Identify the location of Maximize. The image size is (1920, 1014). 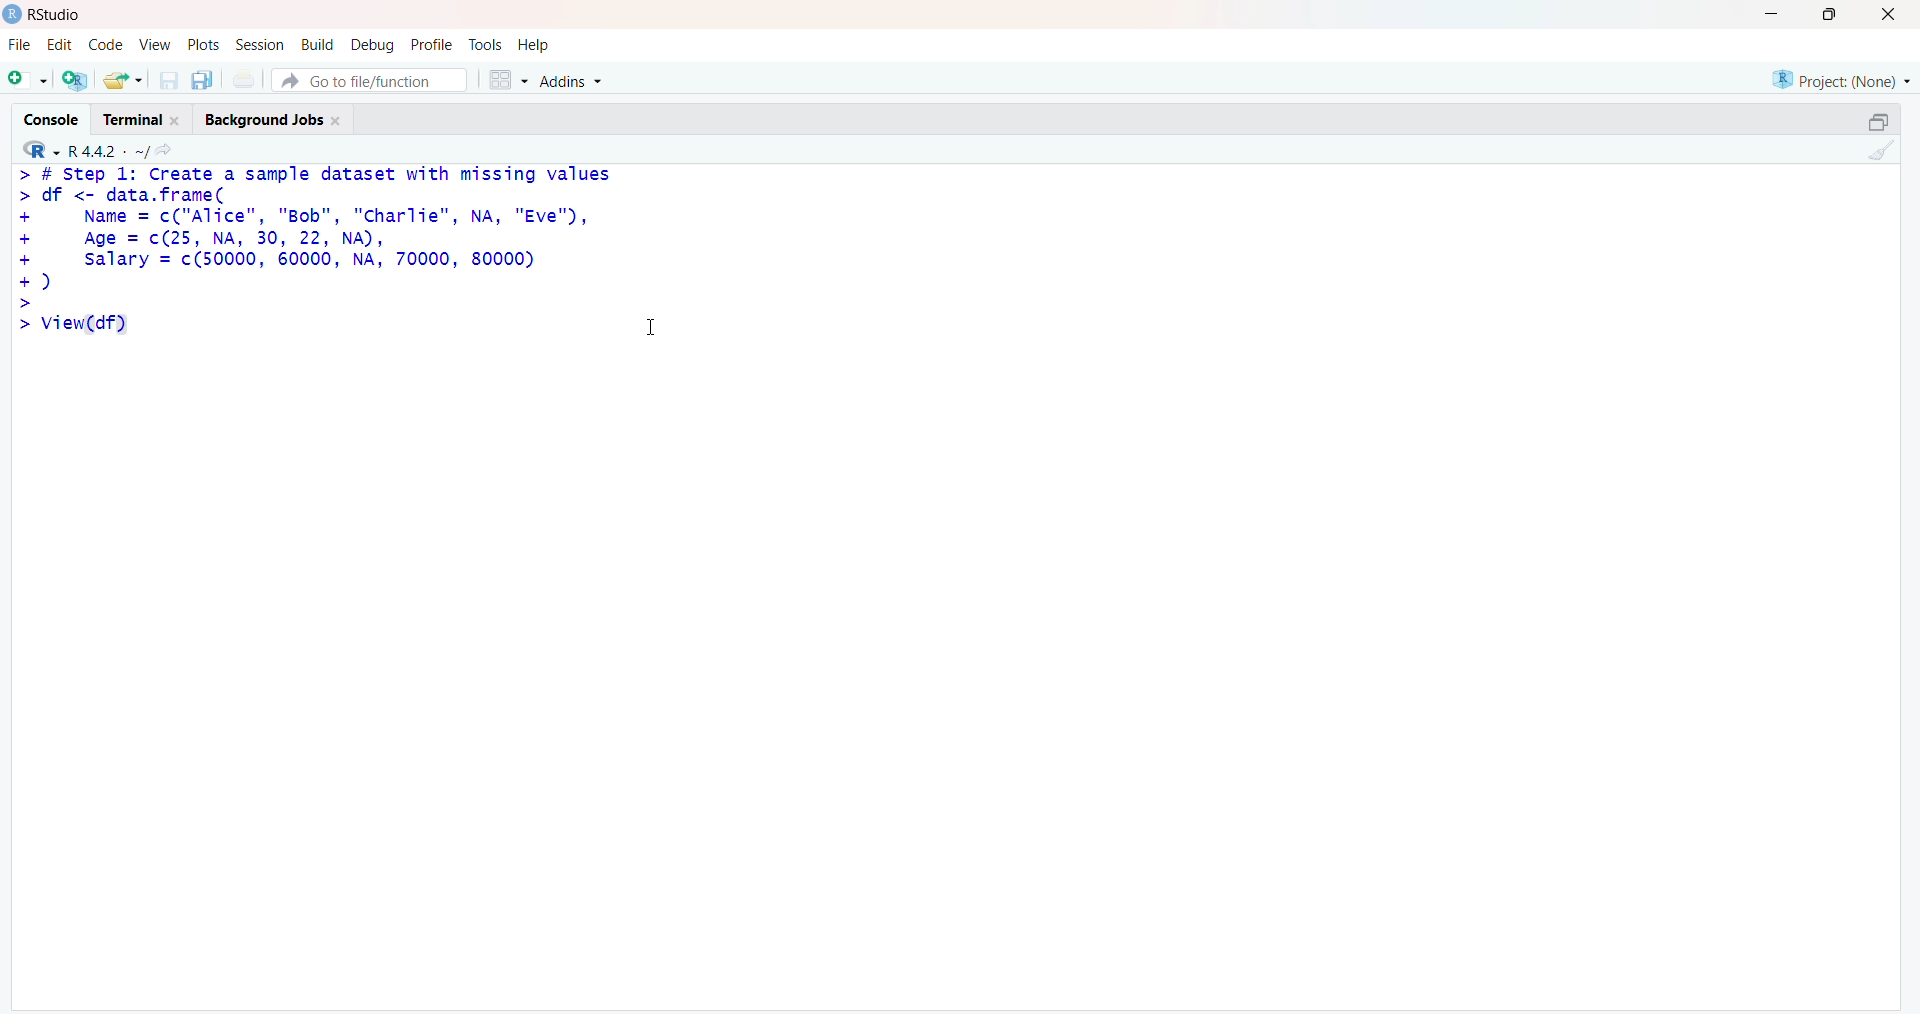
(1834, 15).